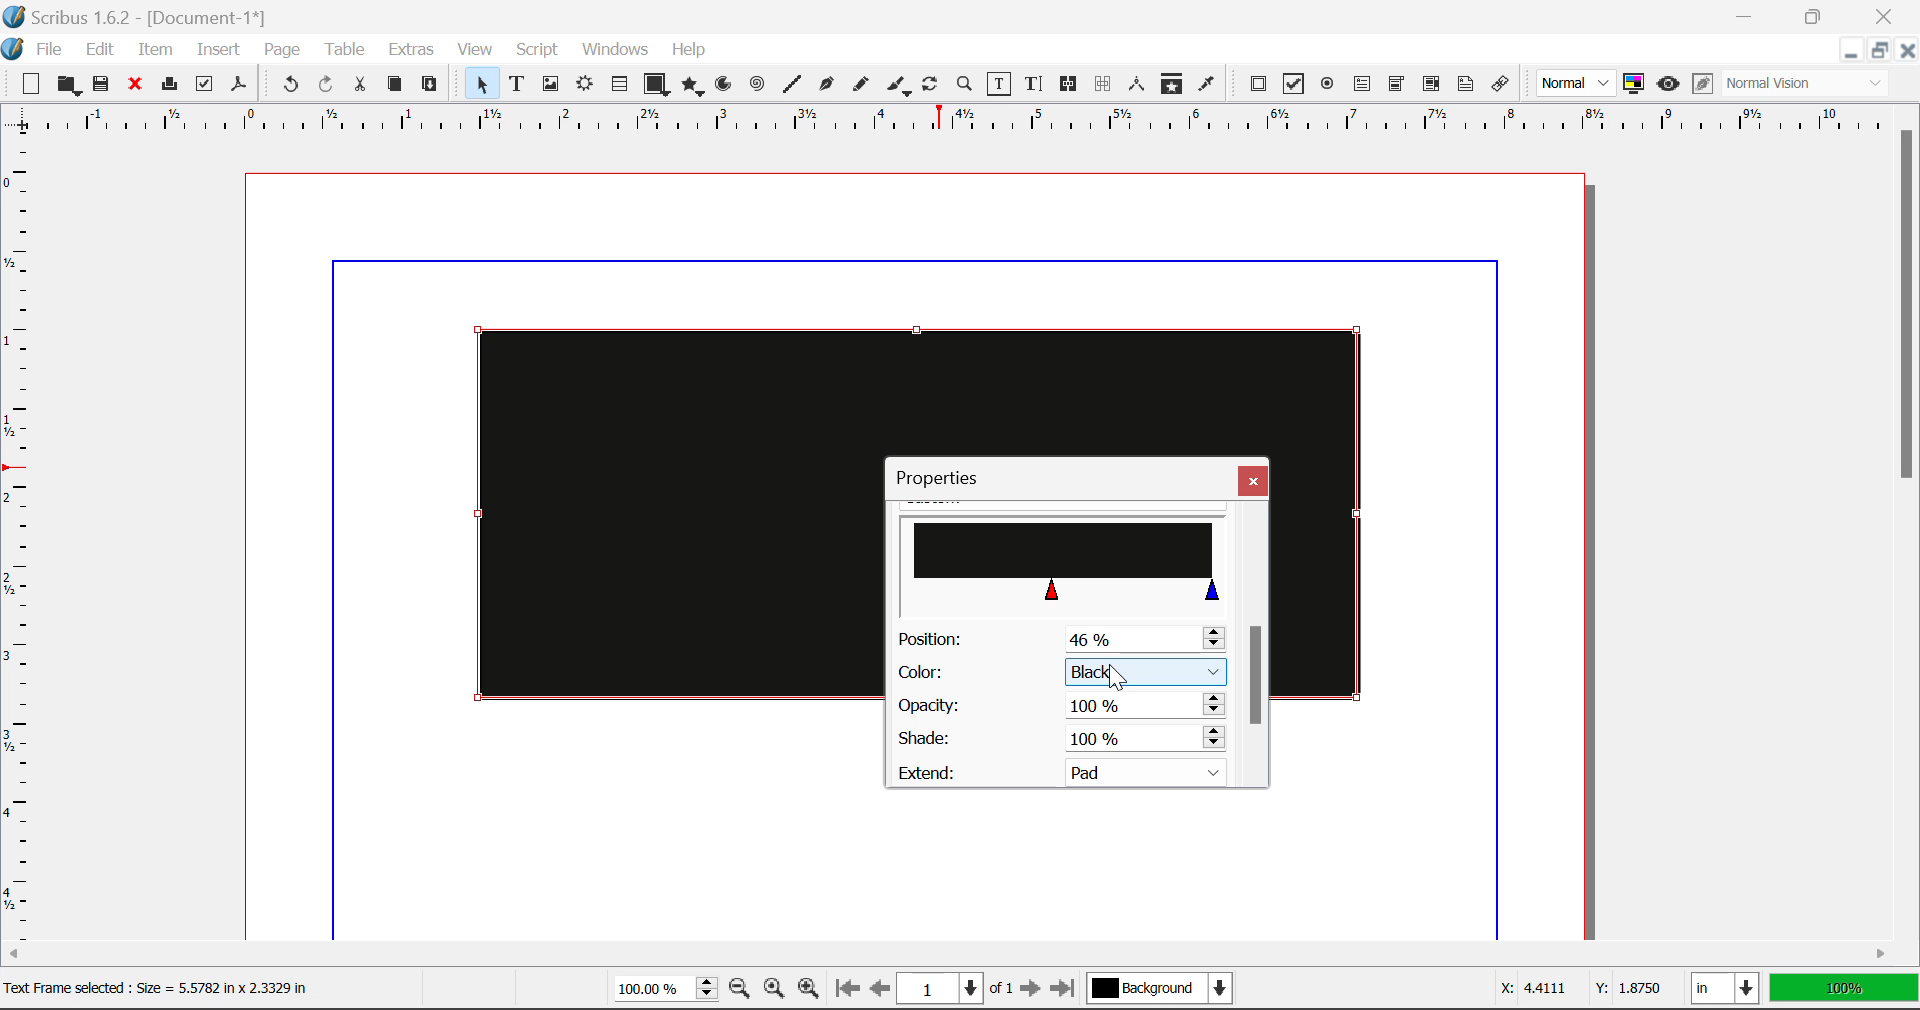 The image size is (1920, 1010). Describe the element at coordinates (1171, 86) in the screenshot. I see `Copy Item Properties` at that location.